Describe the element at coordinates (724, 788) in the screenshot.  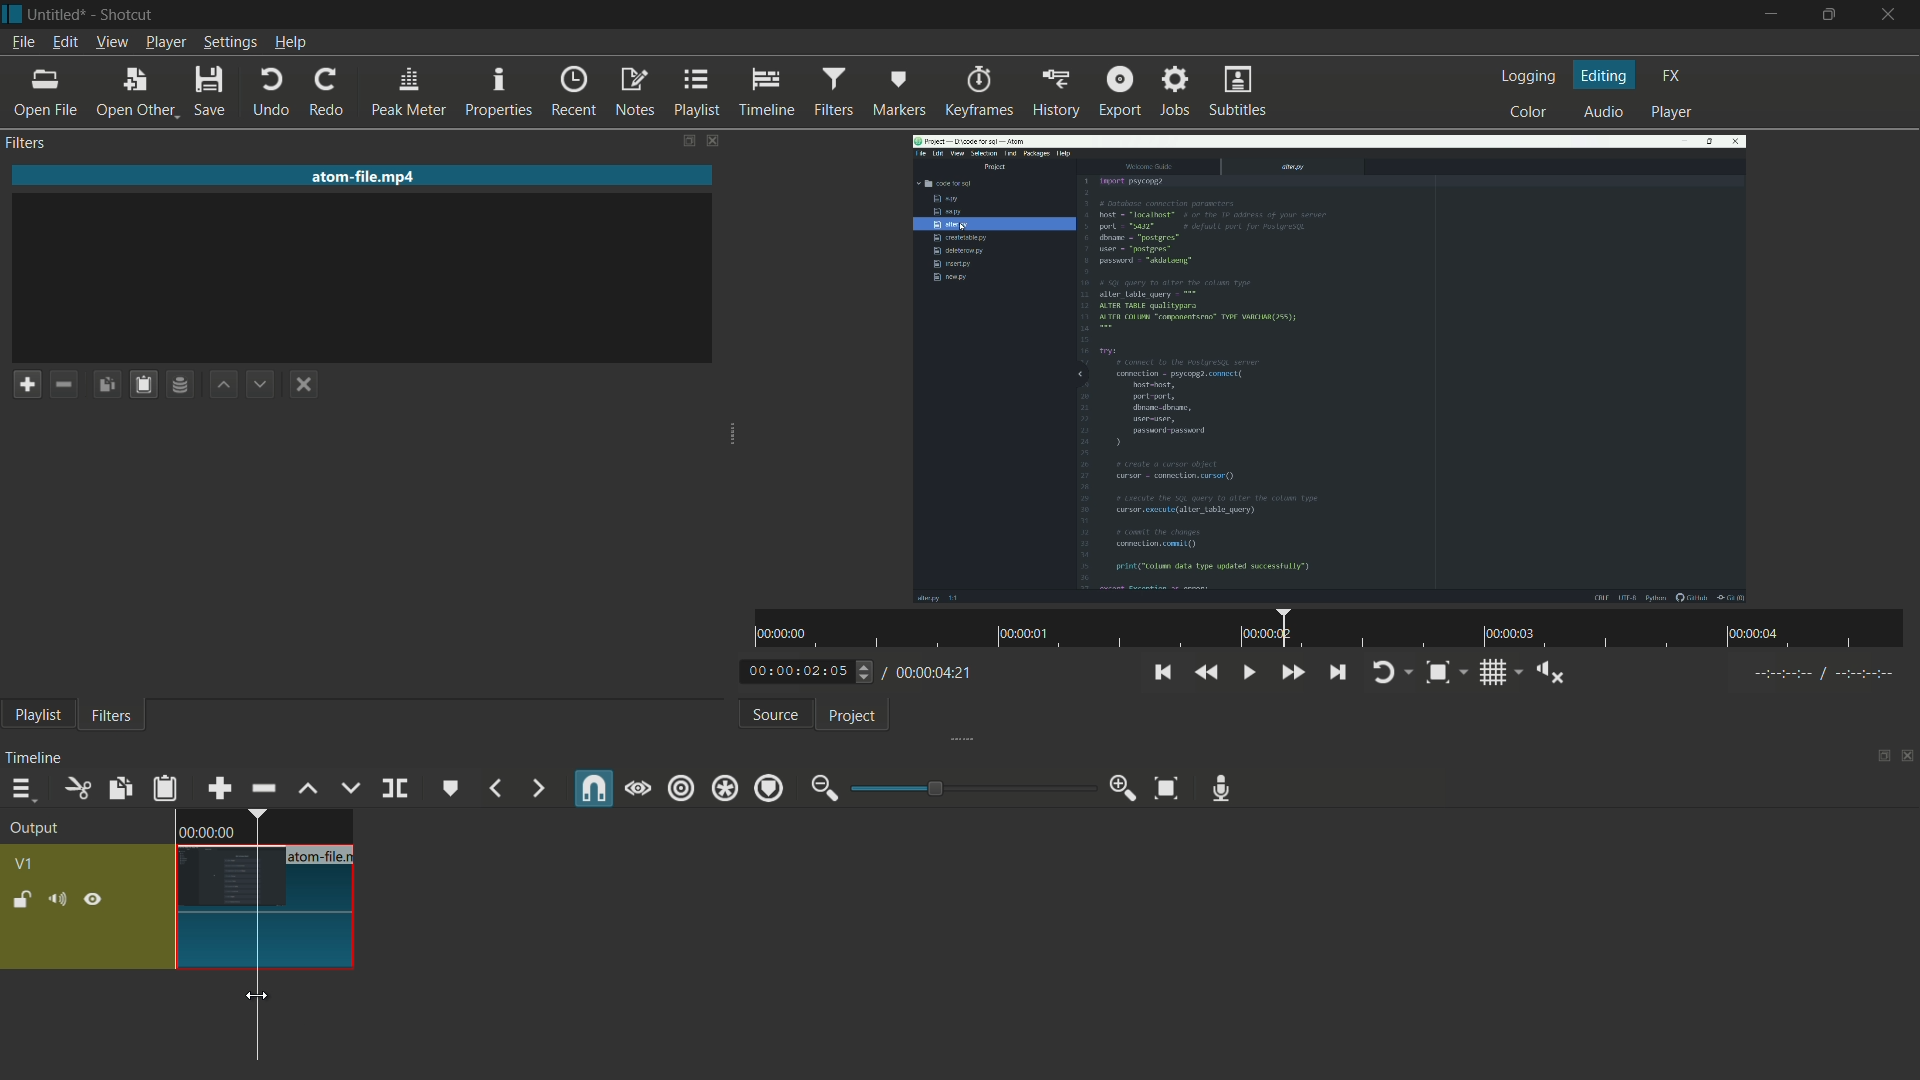
I see `ripple all tracks` at that location.